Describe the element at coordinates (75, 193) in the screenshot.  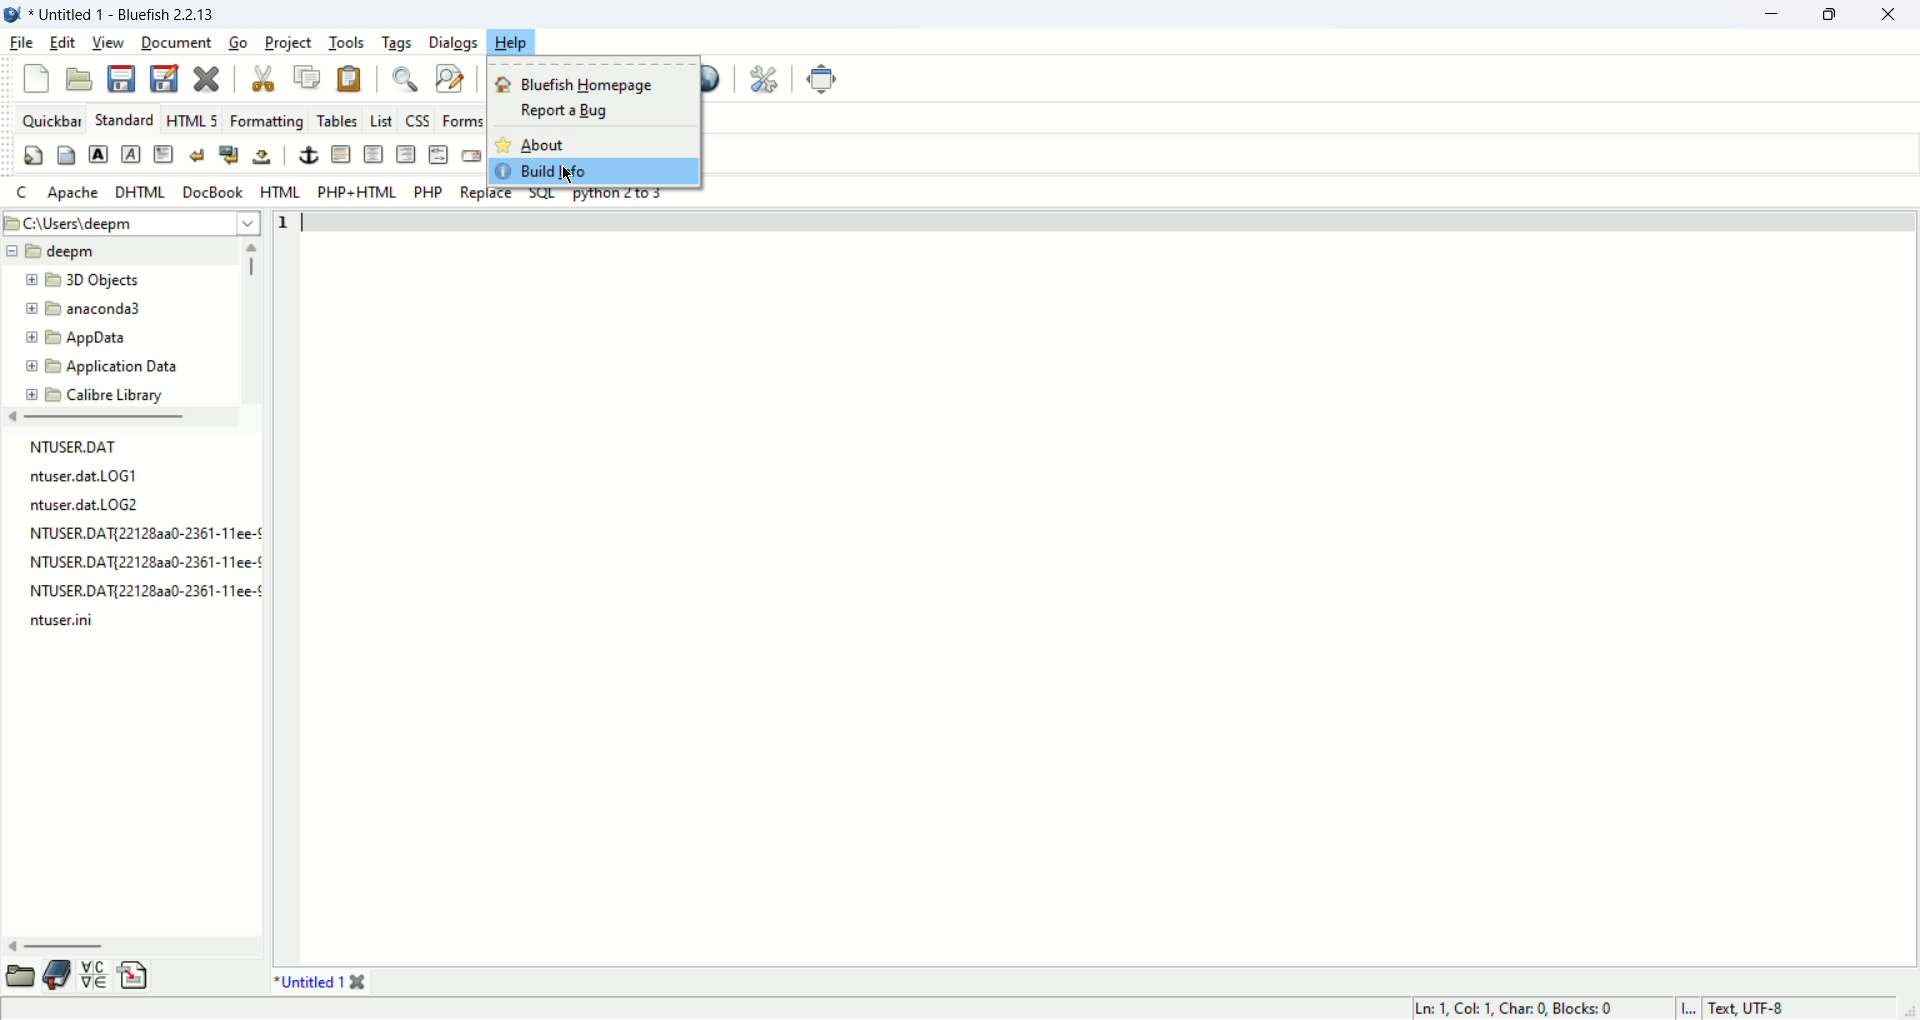
I see `Apache` at that location.